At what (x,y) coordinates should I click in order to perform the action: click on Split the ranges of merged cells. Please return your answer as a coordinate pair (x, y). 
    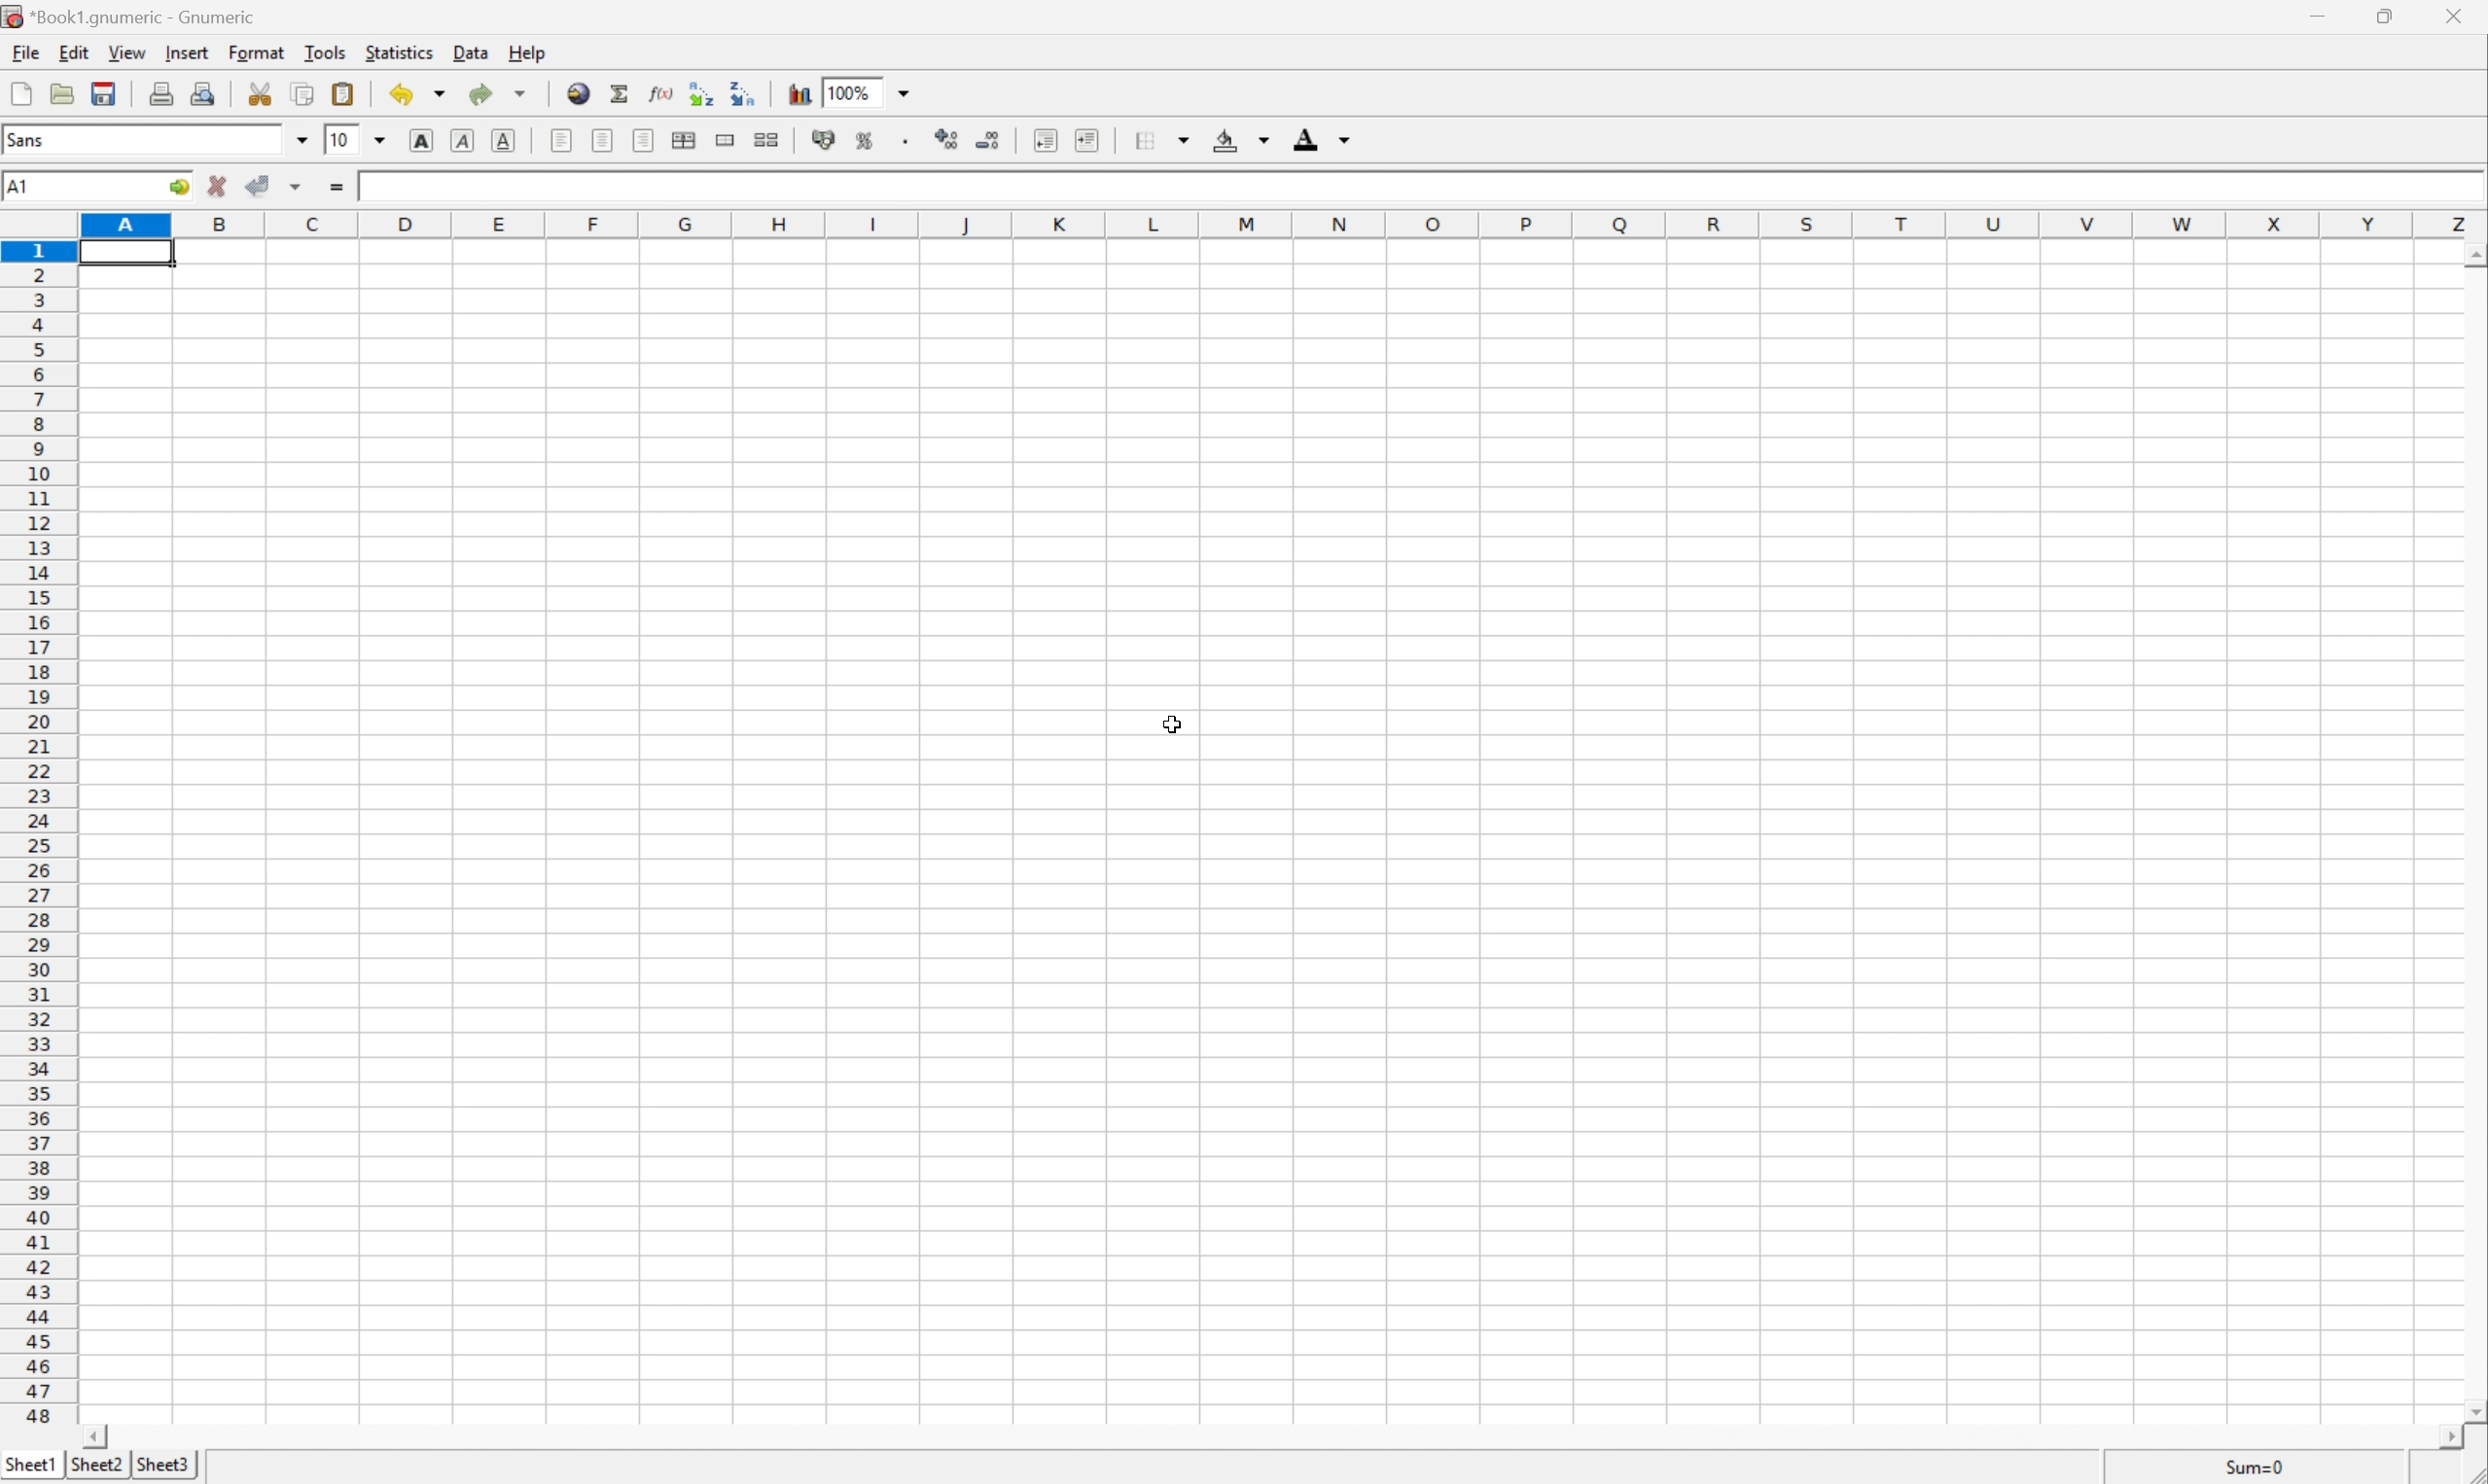
    Looking at the image, I should click on (768, 137).